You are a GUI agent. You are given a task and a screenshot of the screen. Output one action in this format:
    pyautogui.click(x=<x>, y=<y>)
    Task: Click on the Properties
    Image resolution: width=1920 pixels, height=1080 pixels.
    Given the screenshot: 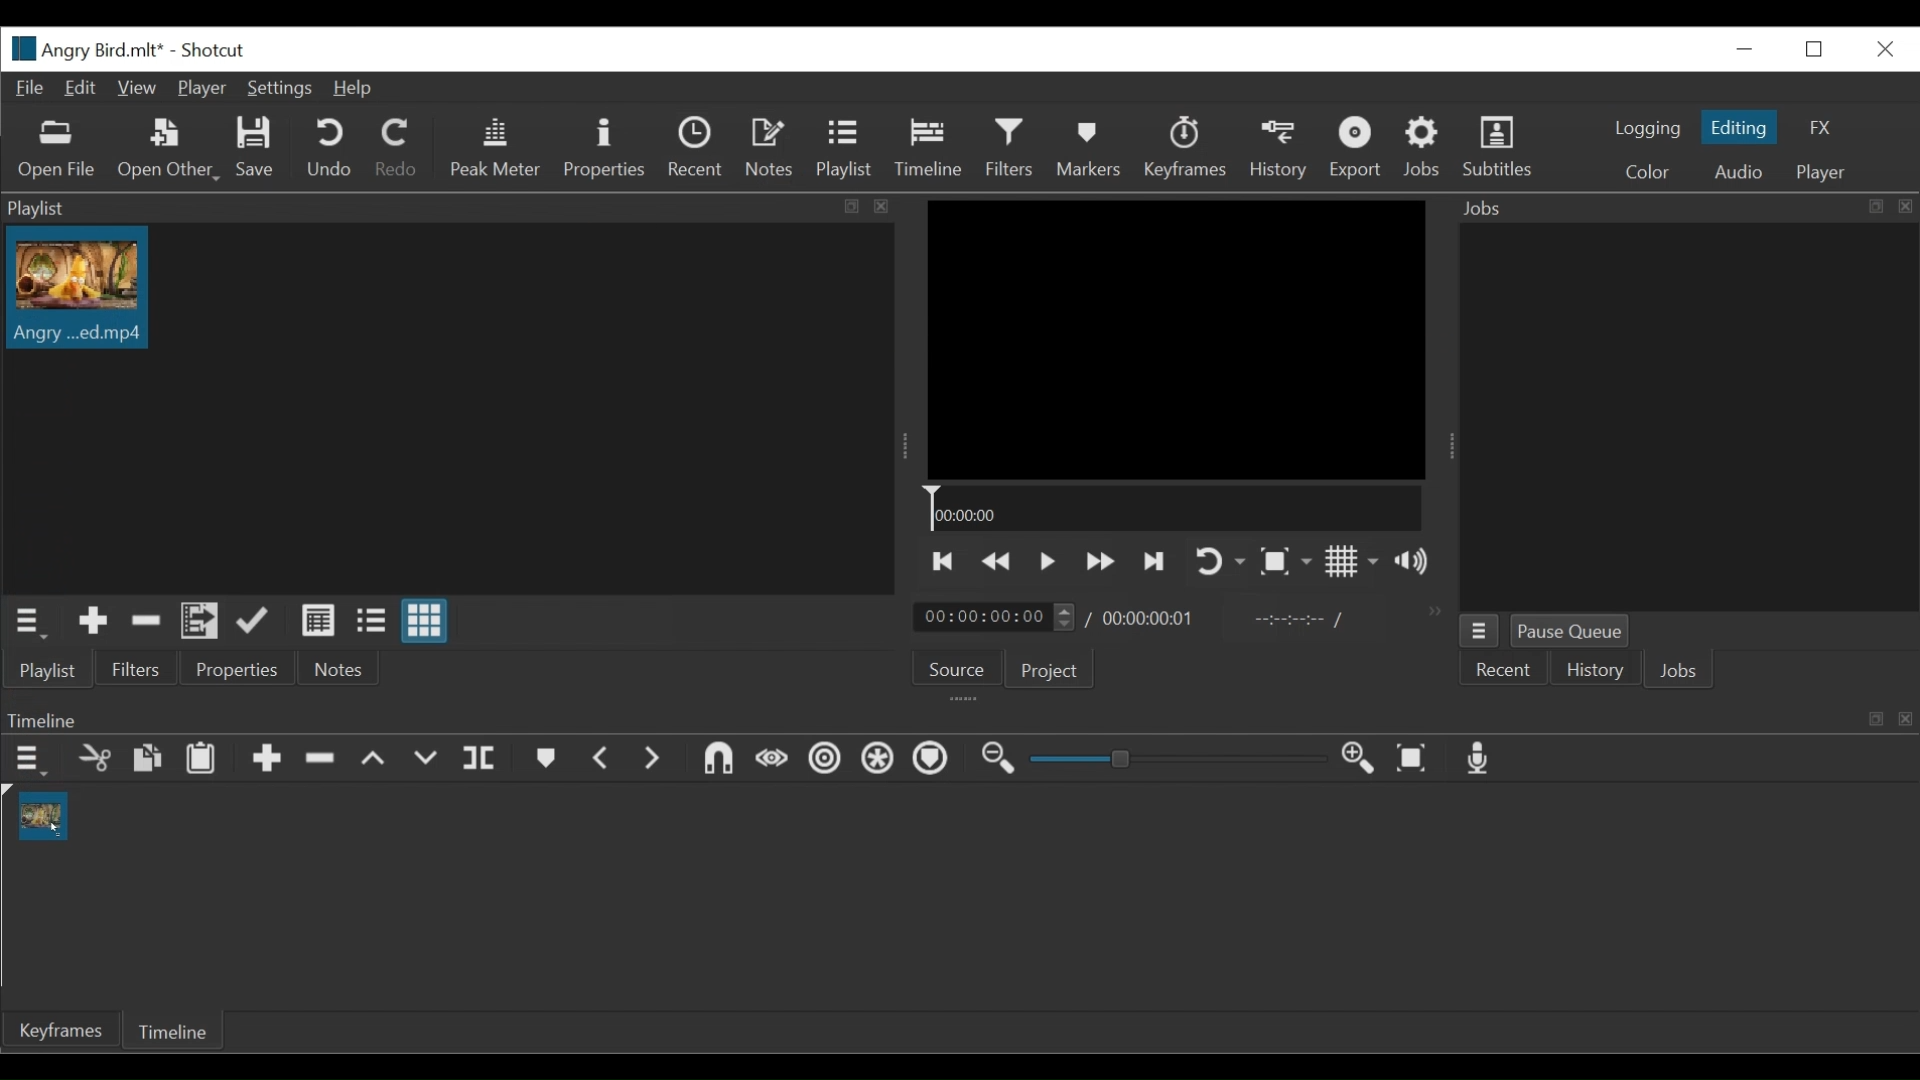 What is the action you would take?
    pyautogui.click(x=605, y=149)
    